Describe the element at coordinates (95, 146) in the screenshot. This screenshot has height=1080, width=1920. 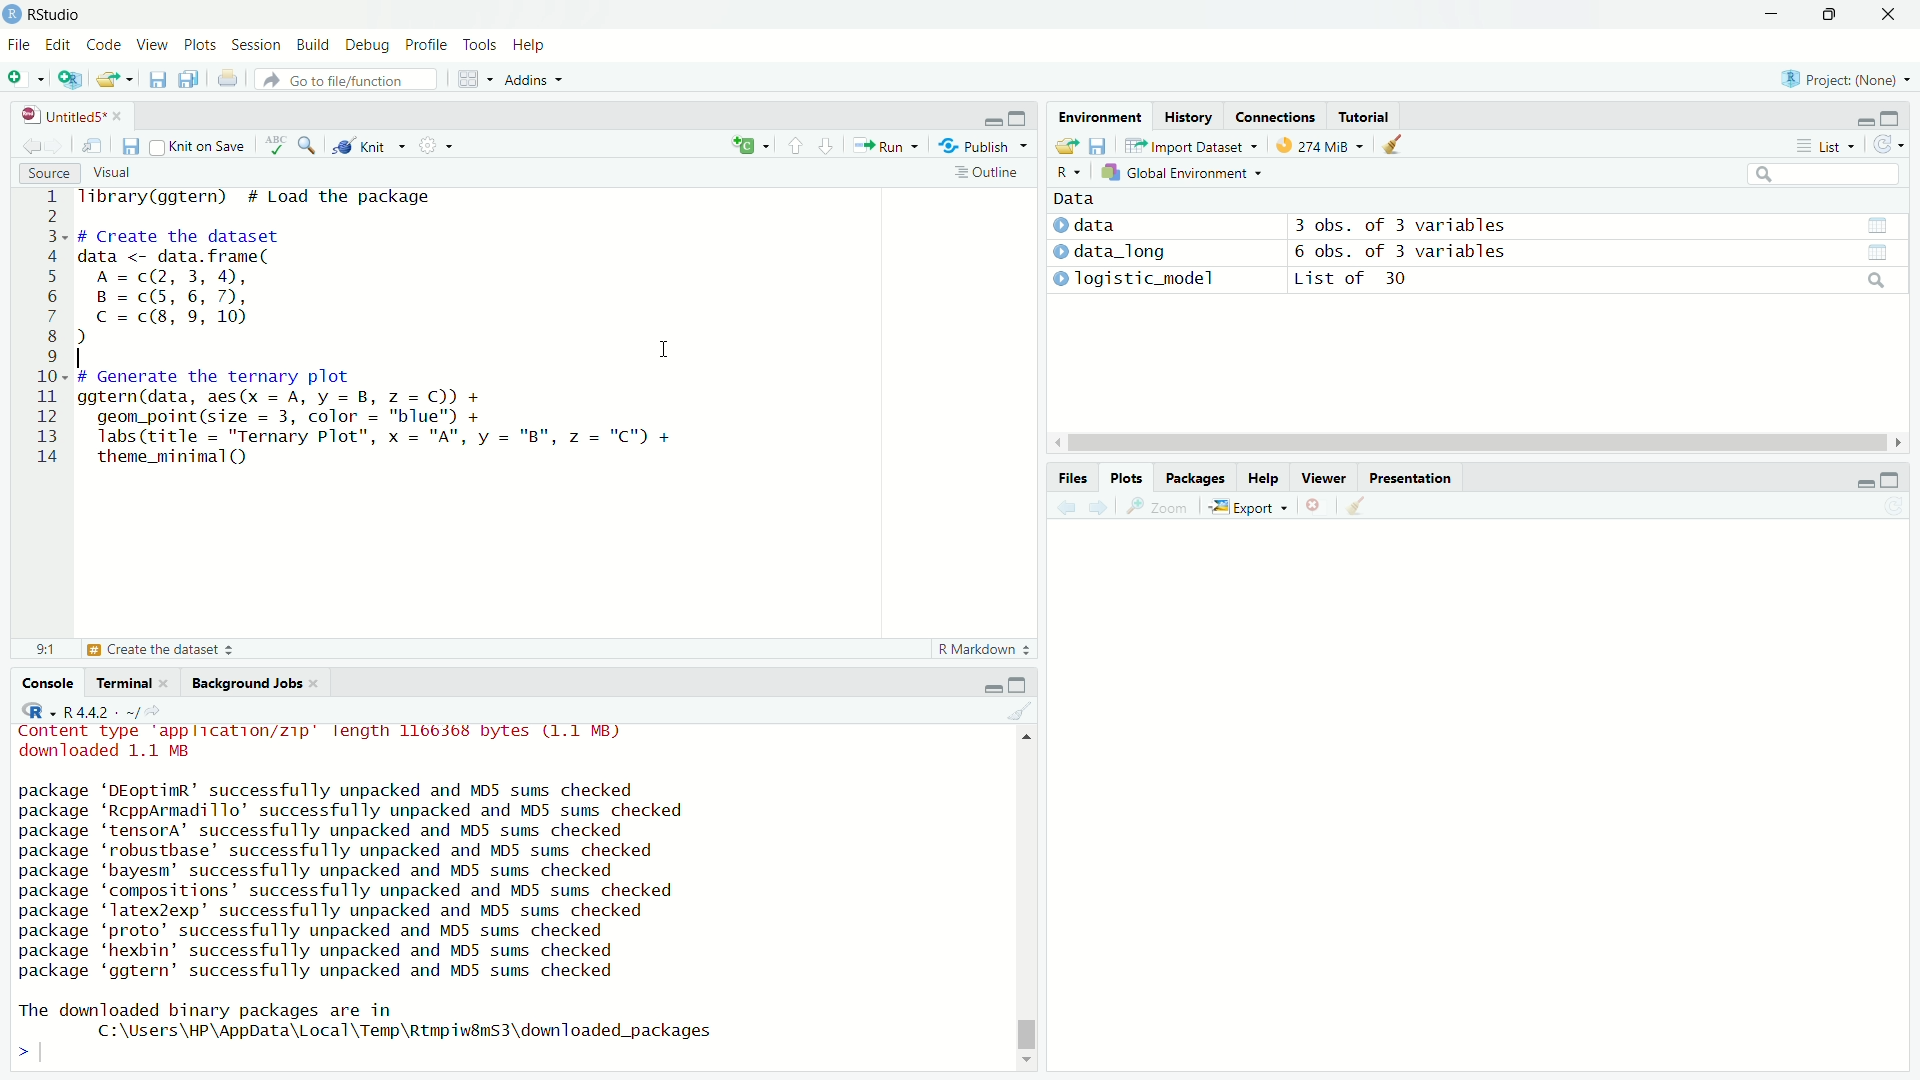
I see `view` at that location.